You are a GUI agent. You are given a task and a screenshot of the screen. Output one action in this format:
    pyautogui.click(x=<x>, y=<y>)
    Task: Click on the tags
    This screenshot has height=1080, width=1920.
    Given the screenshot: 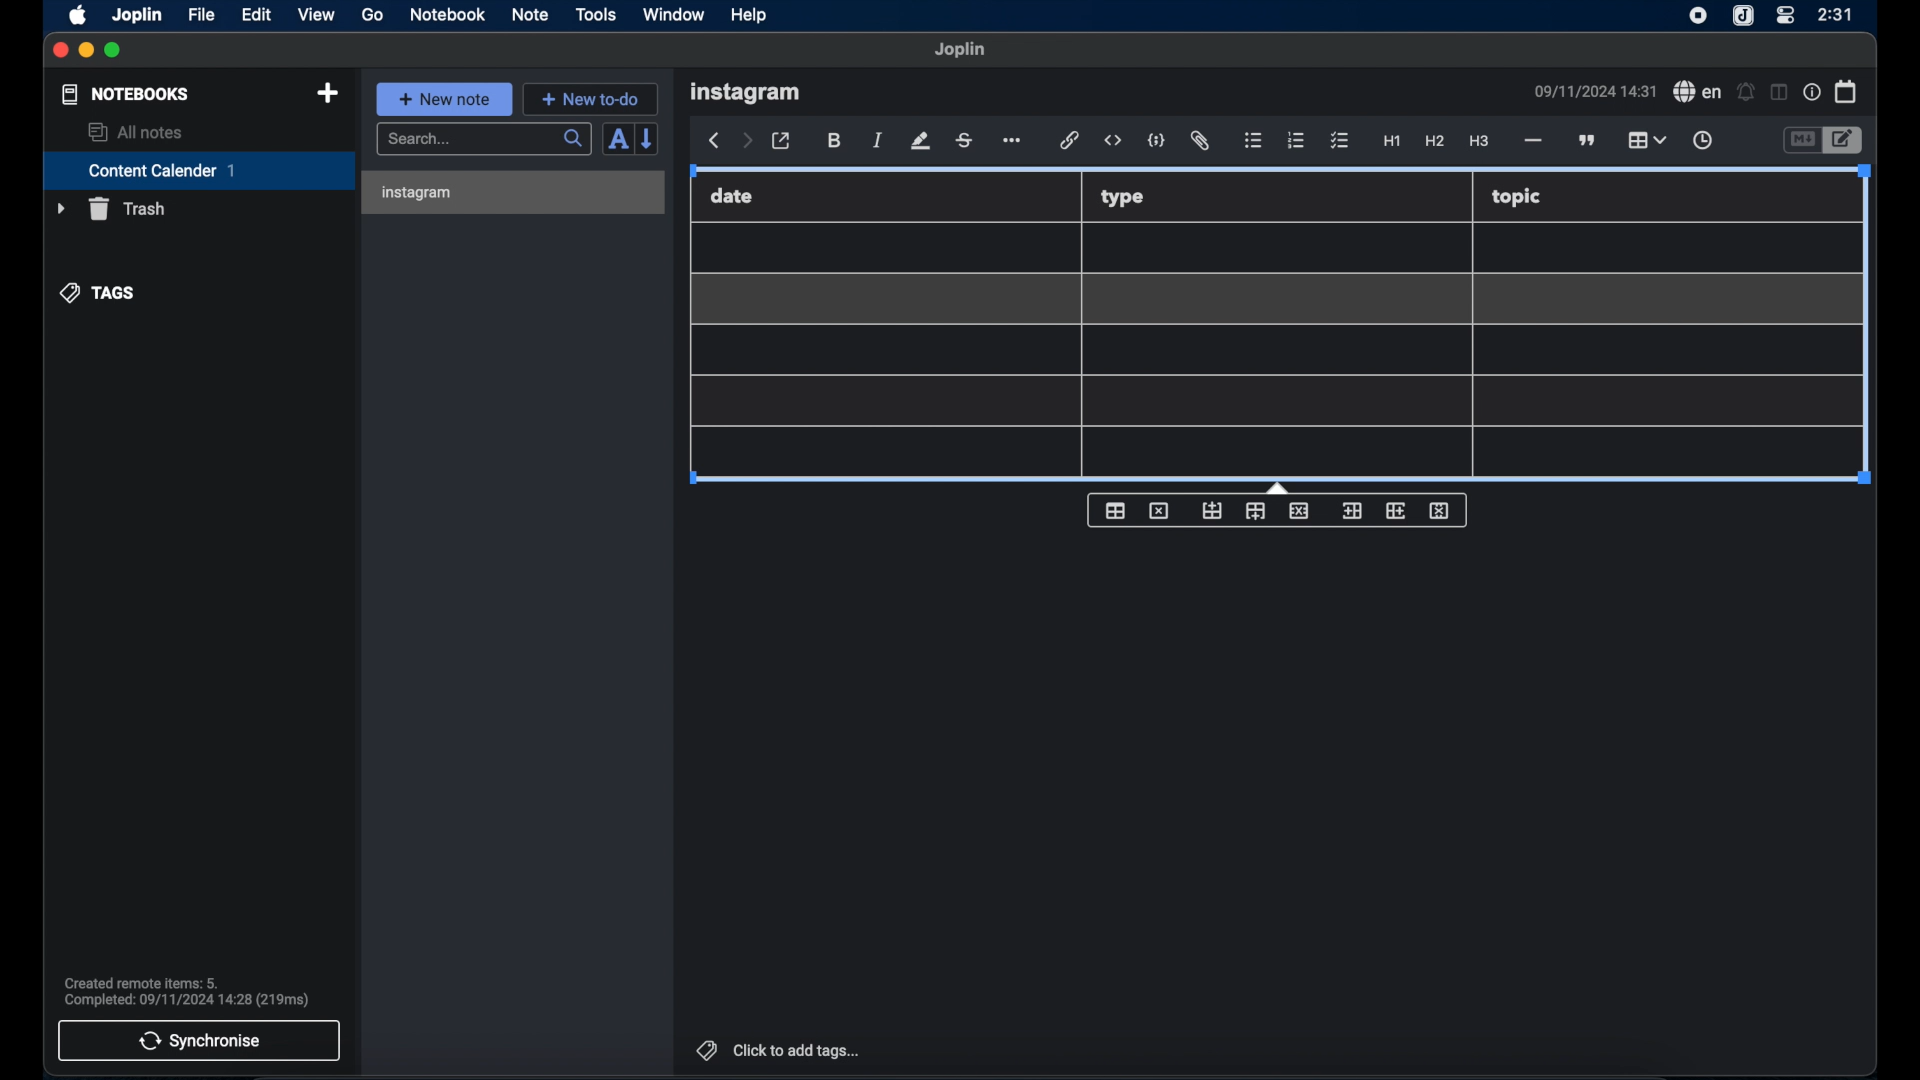 What is the action you would take?
    pyautogui.click(x=98, y=293)
    